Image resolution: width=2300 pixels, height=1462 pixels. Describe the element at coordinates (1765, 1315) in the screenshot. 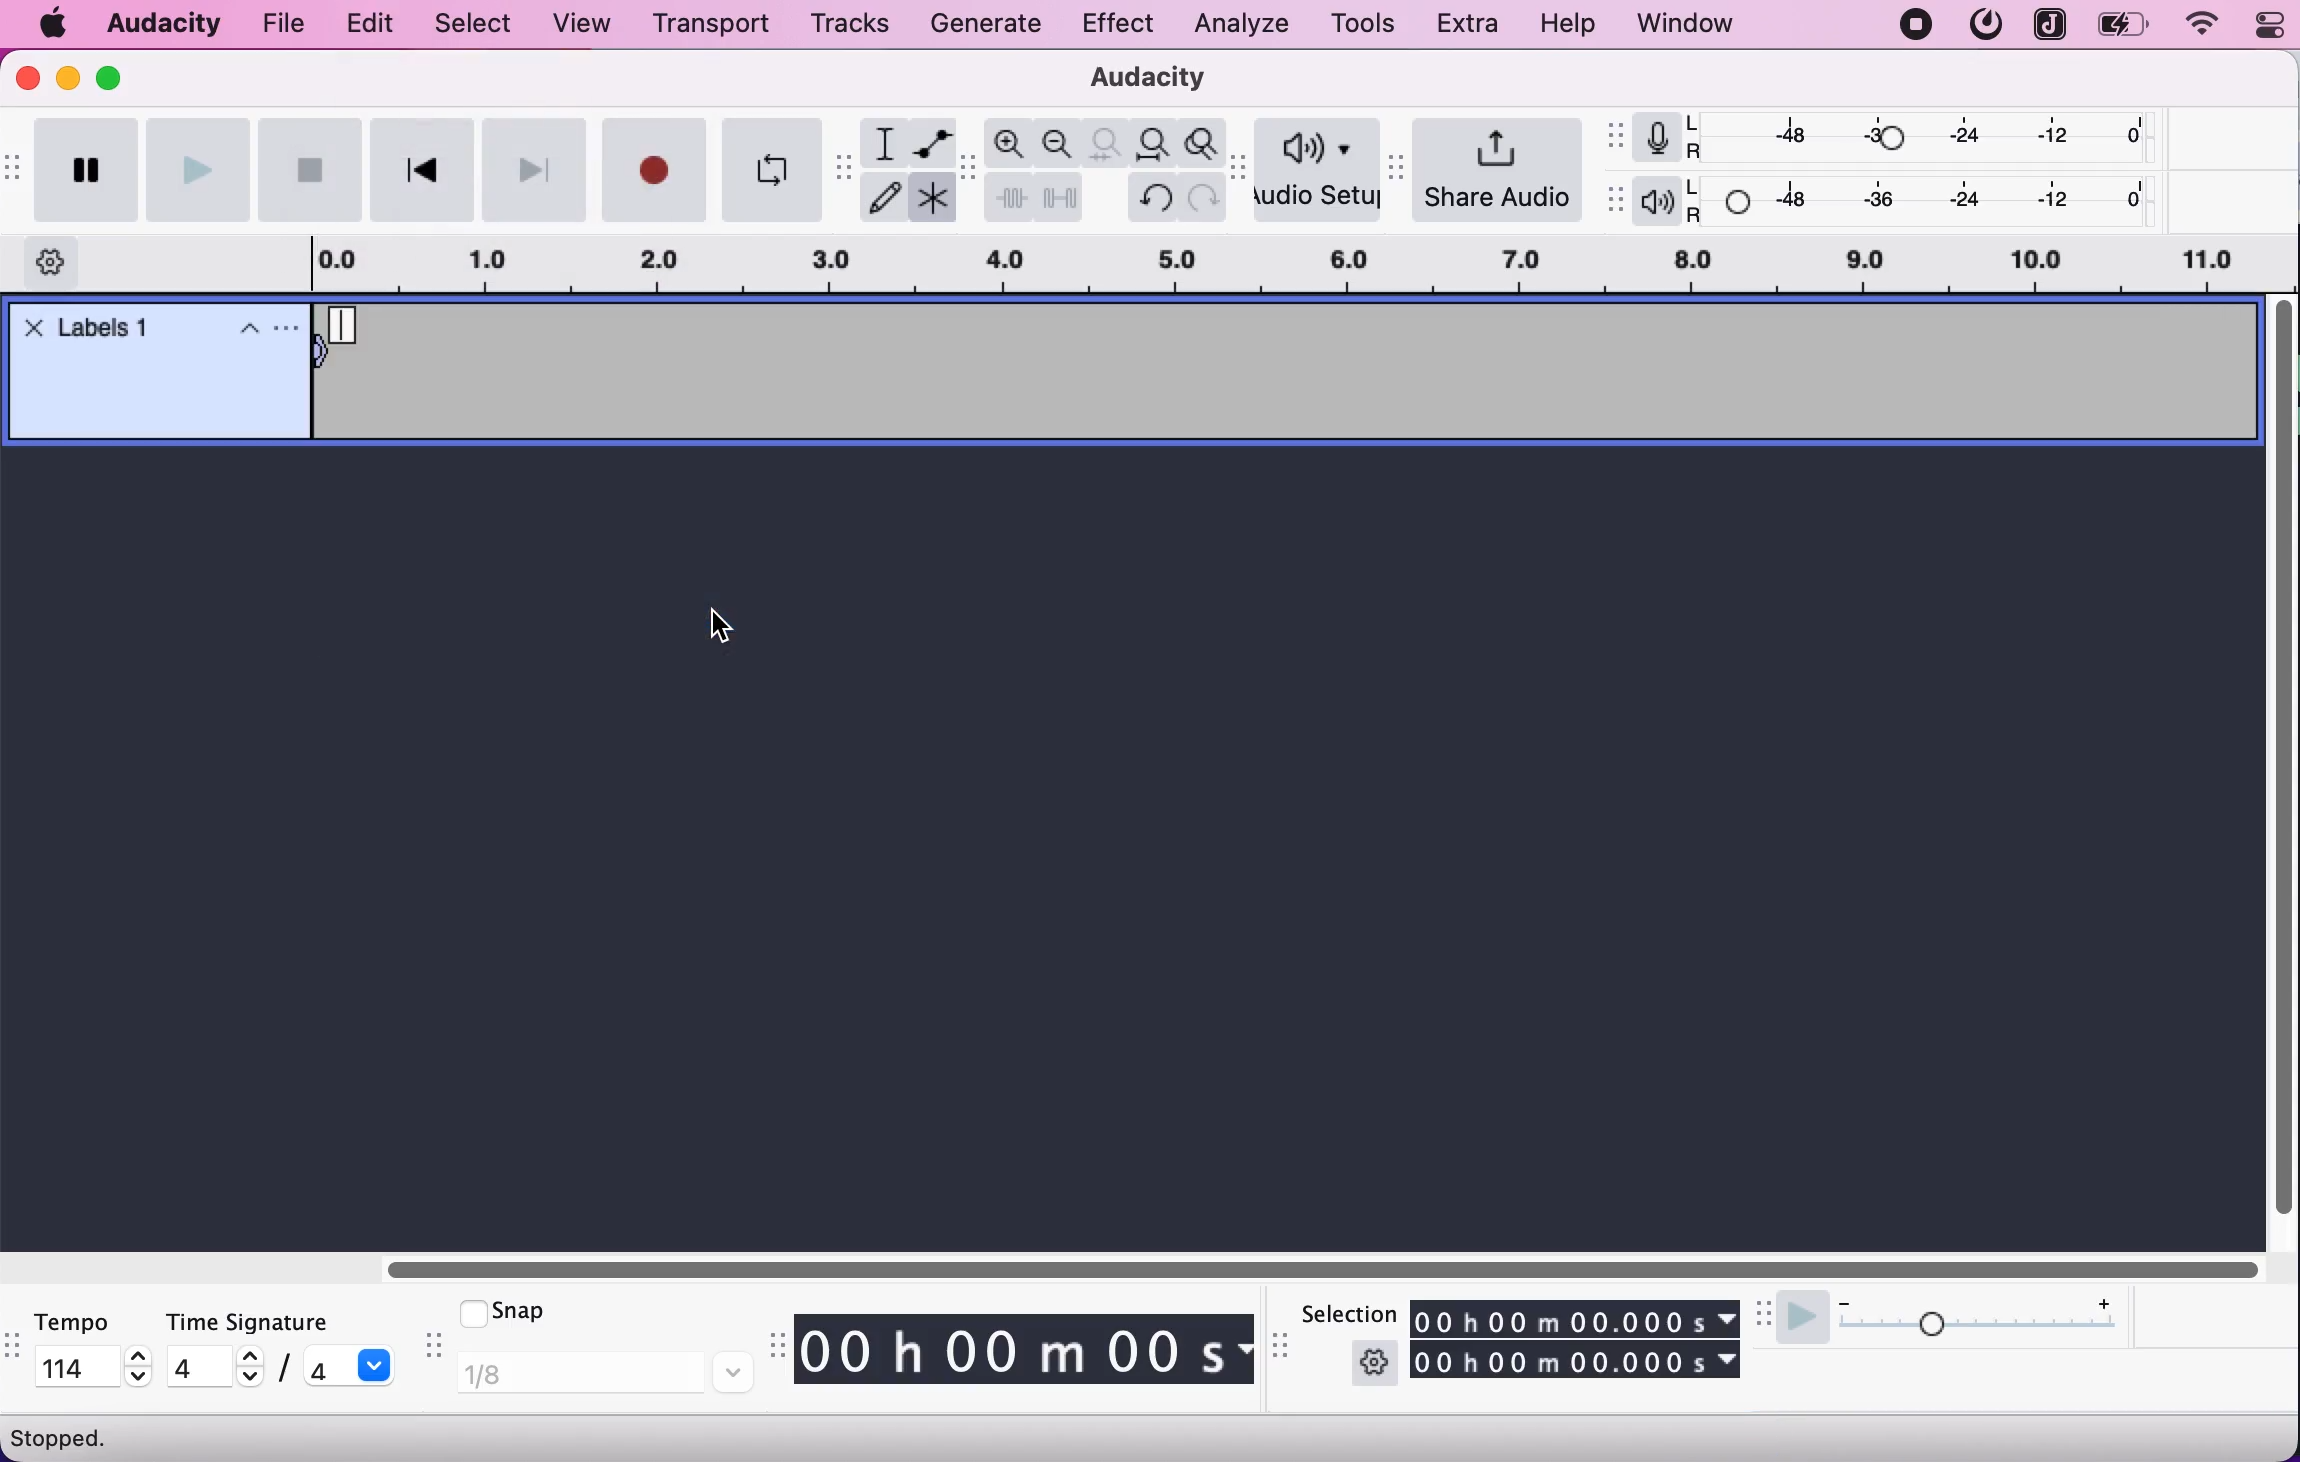

I see `audacity play at speed toolbar` at that location.